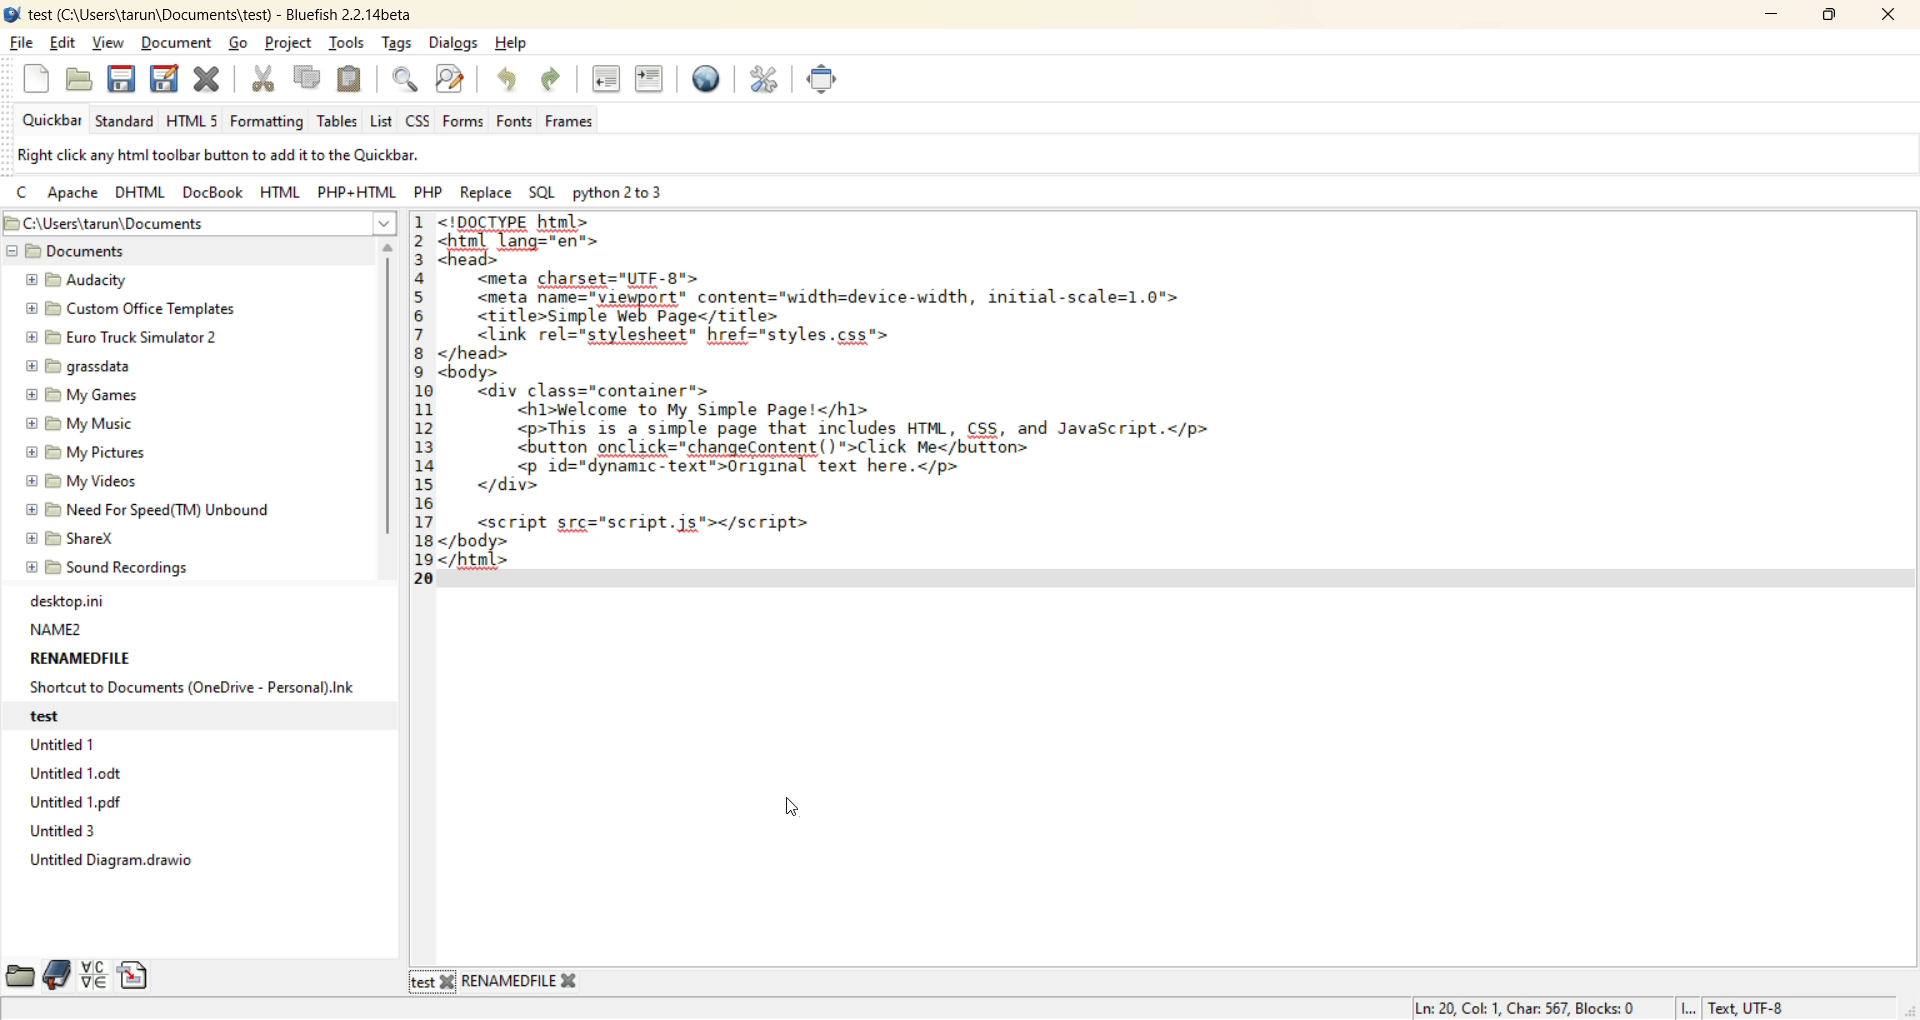 The image size is (1920, 1020). I want to click on new, so click(36, 80).